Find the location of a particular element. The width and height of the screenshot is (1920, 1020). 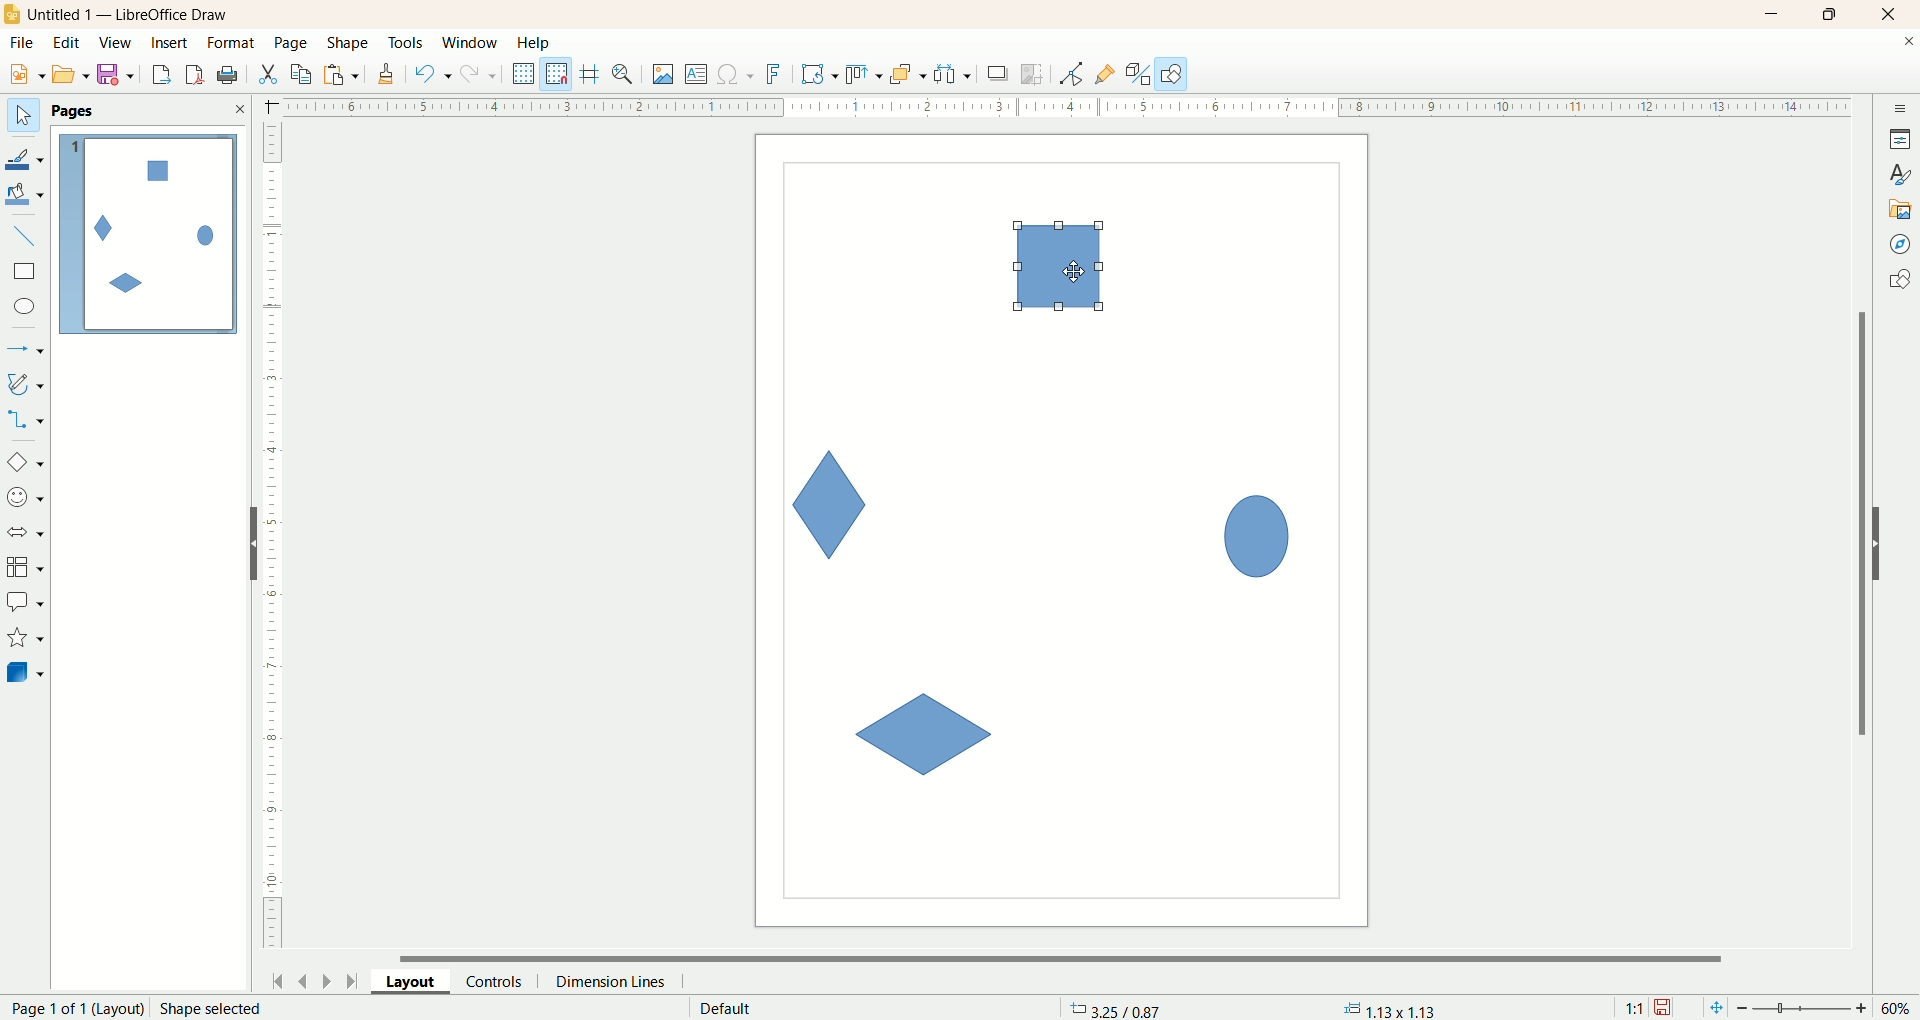

text box is located at coordinates (698, 76).